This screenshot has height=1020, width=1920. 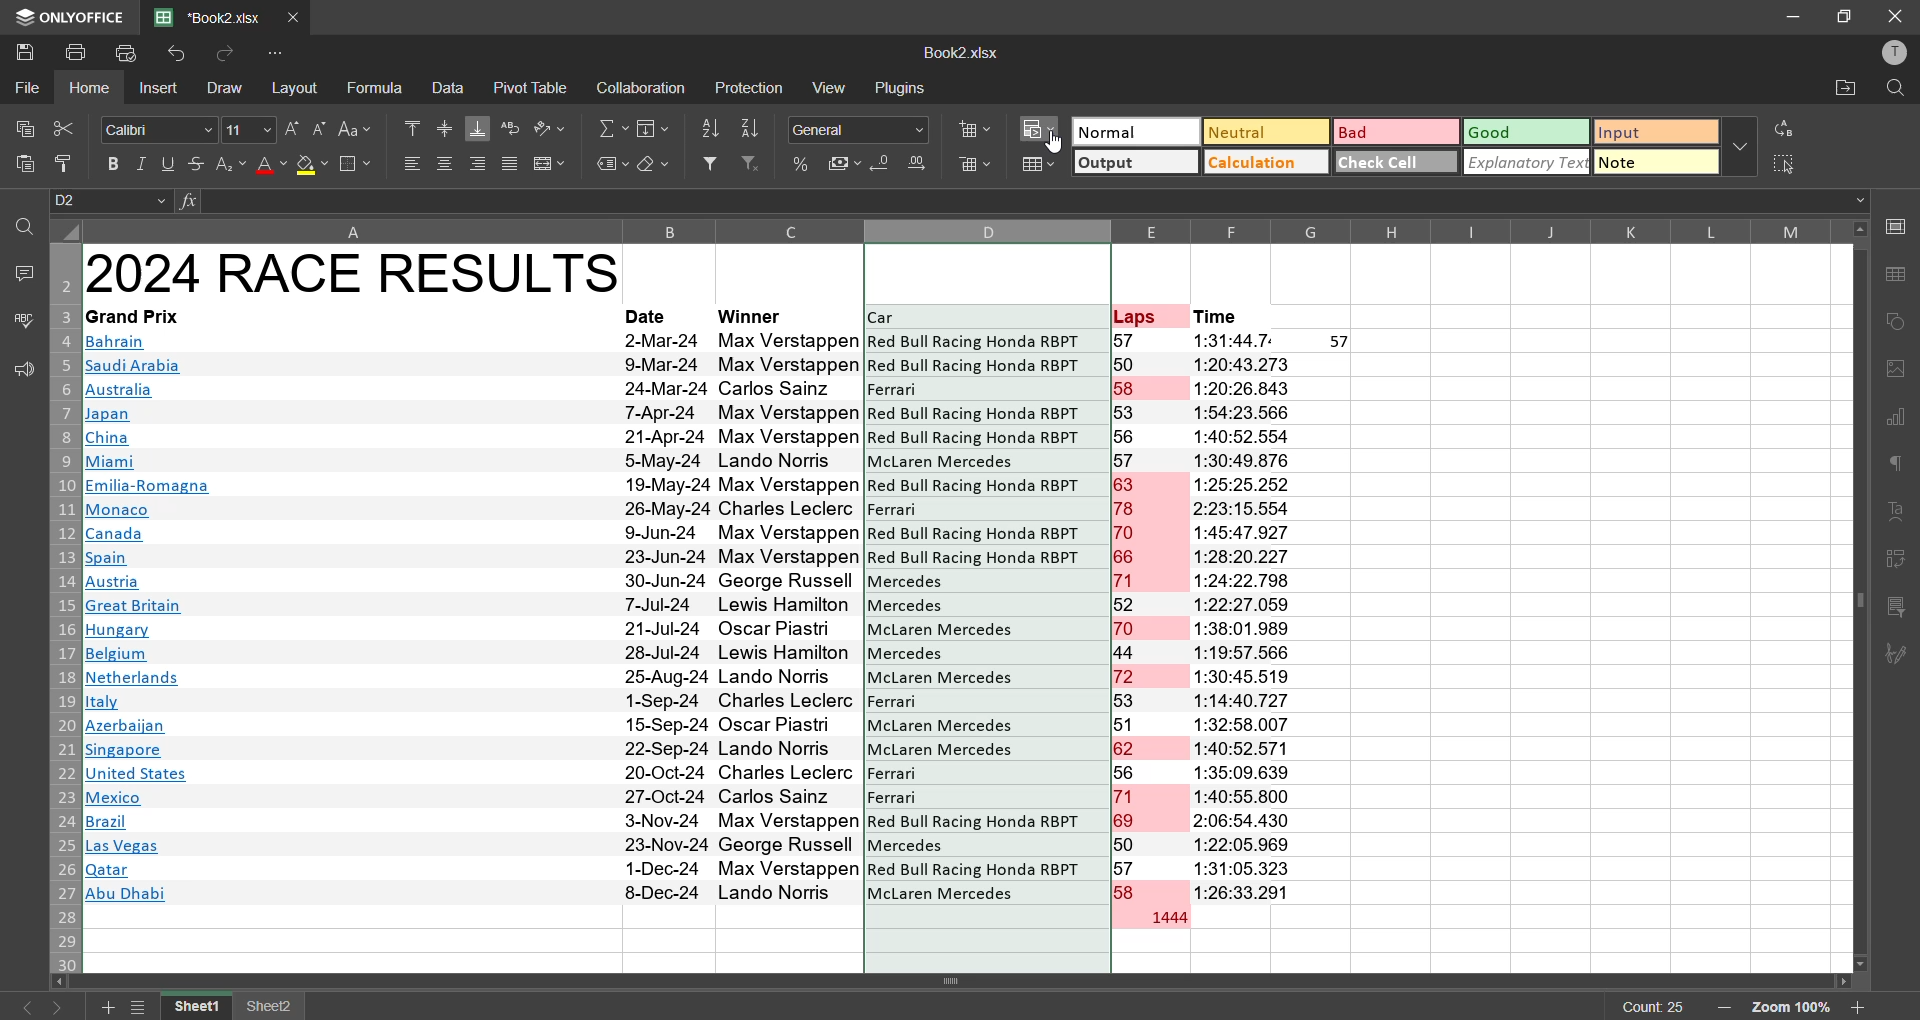 I want to click on strikethrough, so click(x=194, y=162).